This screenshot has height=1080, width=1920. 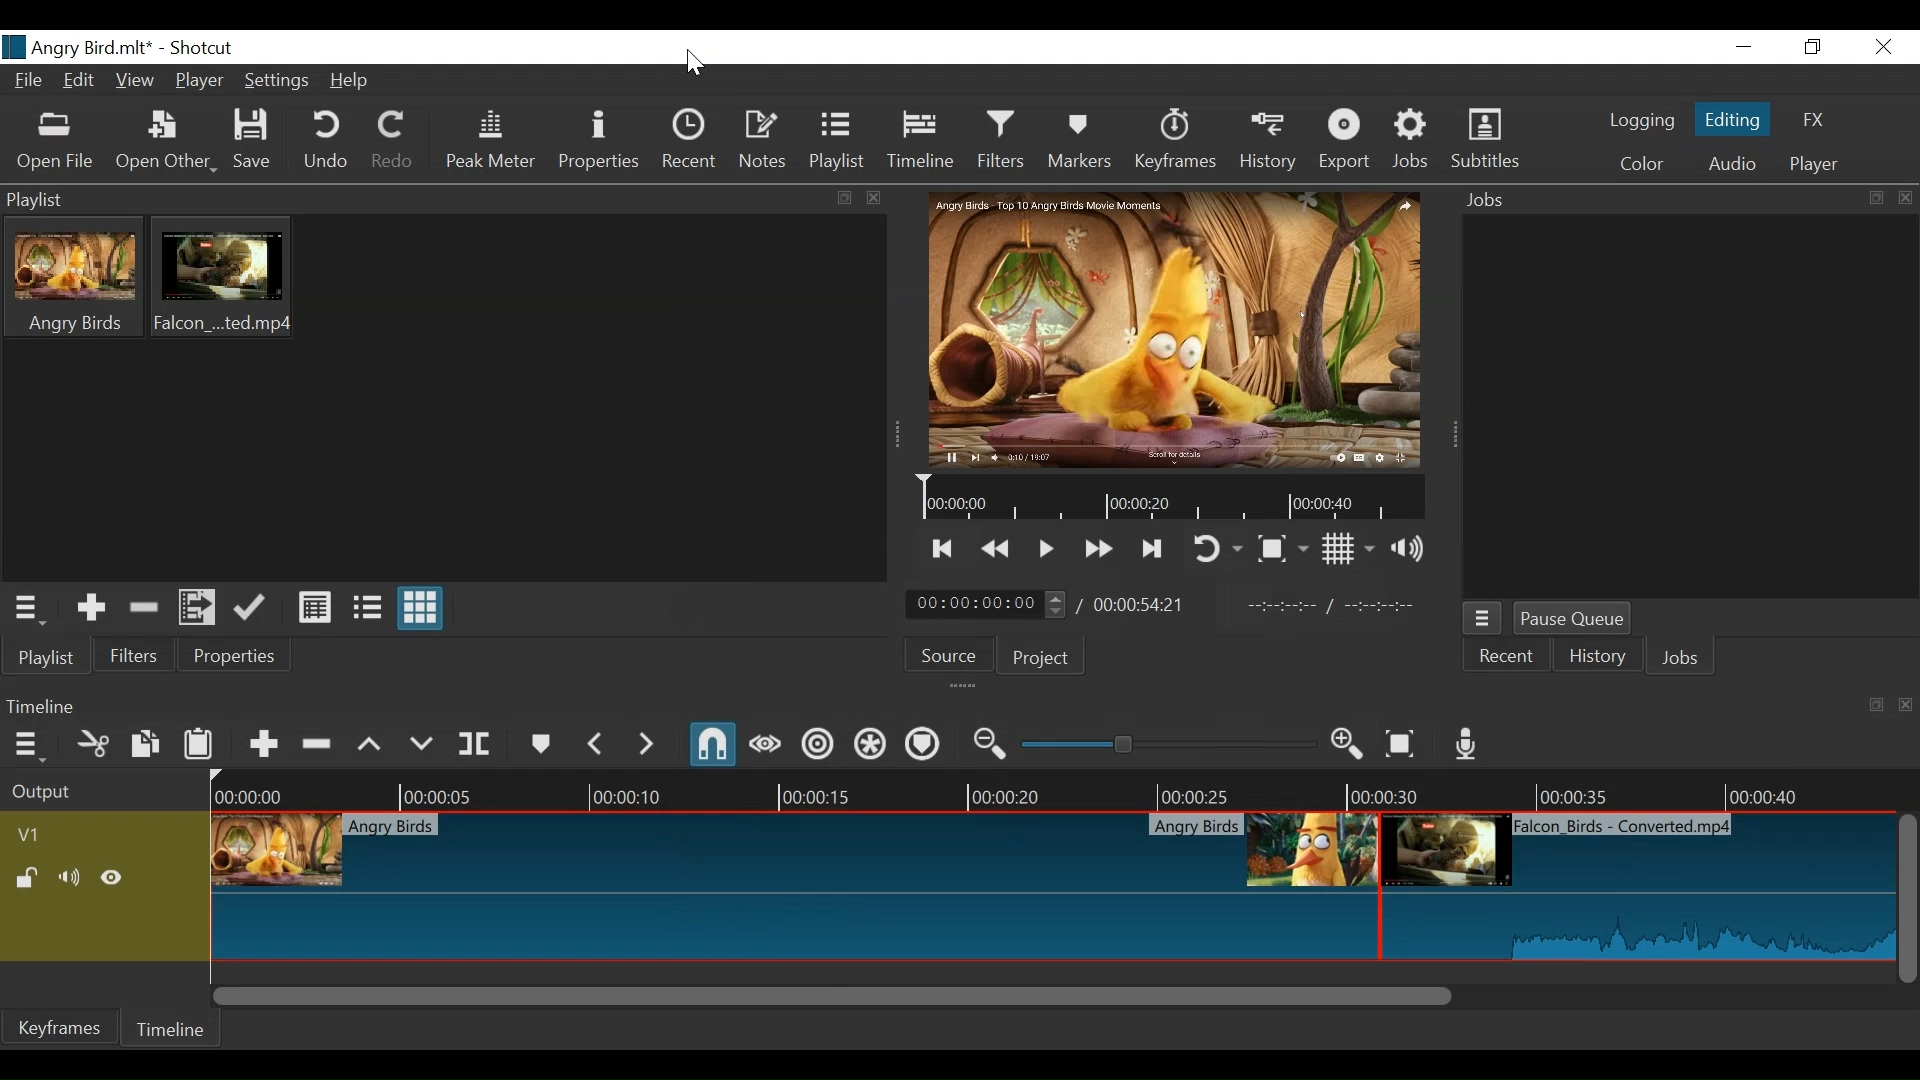 I want to click on Help, so click(x=351, y=78).